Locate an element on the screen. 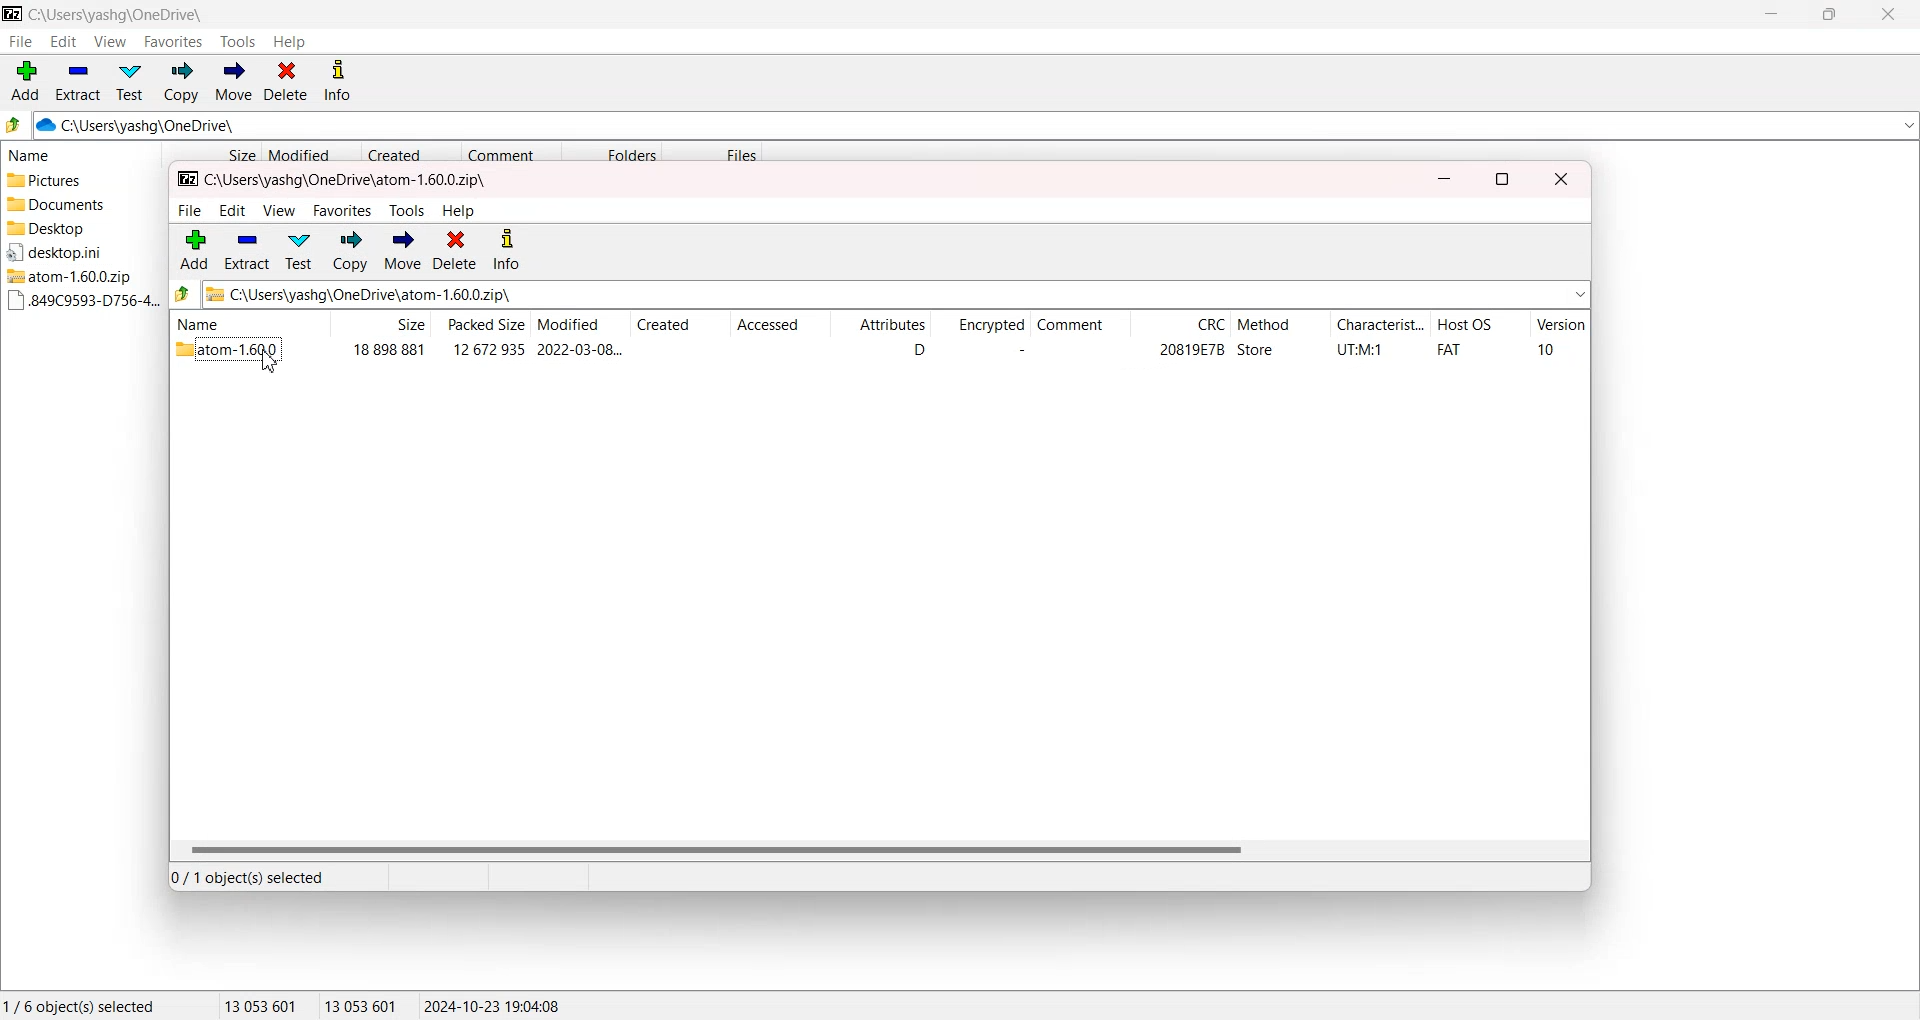  favorites is located at coordinates (344, 211).